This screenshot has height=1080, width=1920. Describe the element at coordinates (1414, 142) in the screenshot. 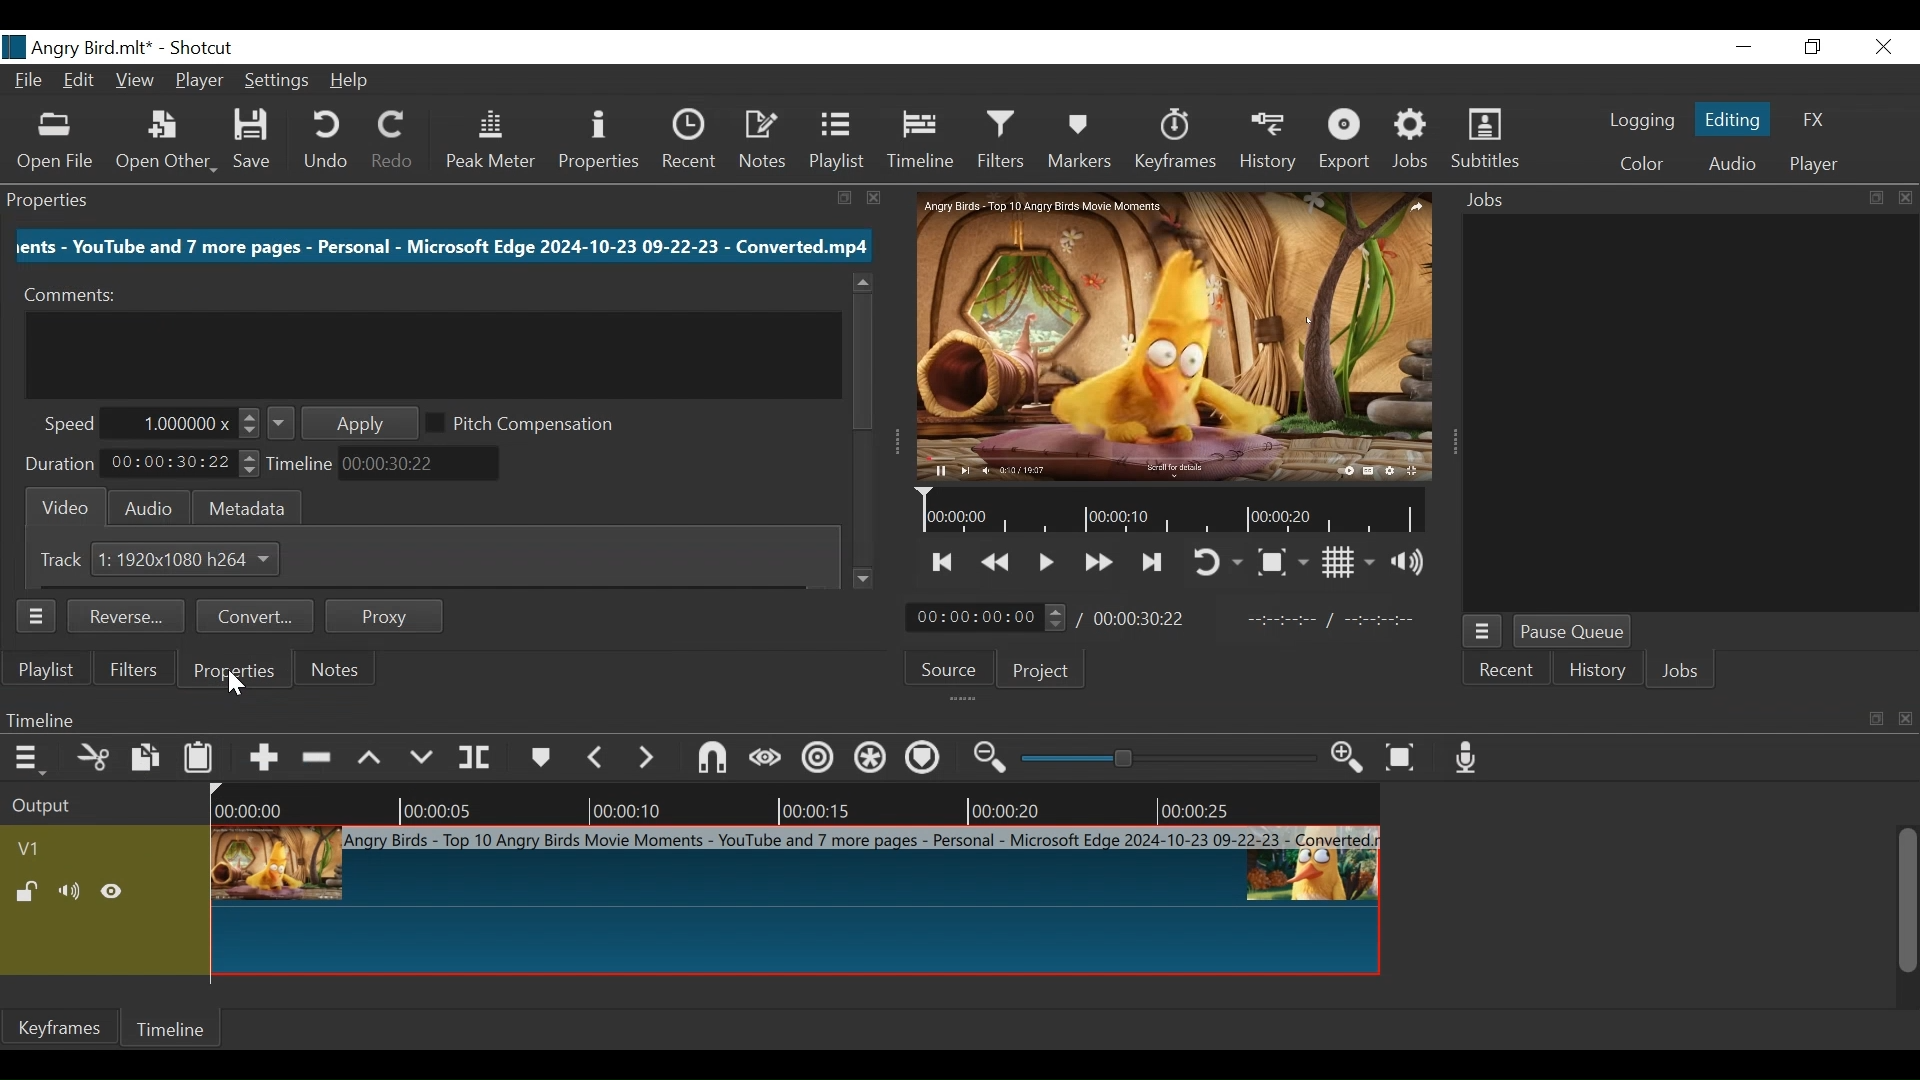

I see `Jobs` at that location.